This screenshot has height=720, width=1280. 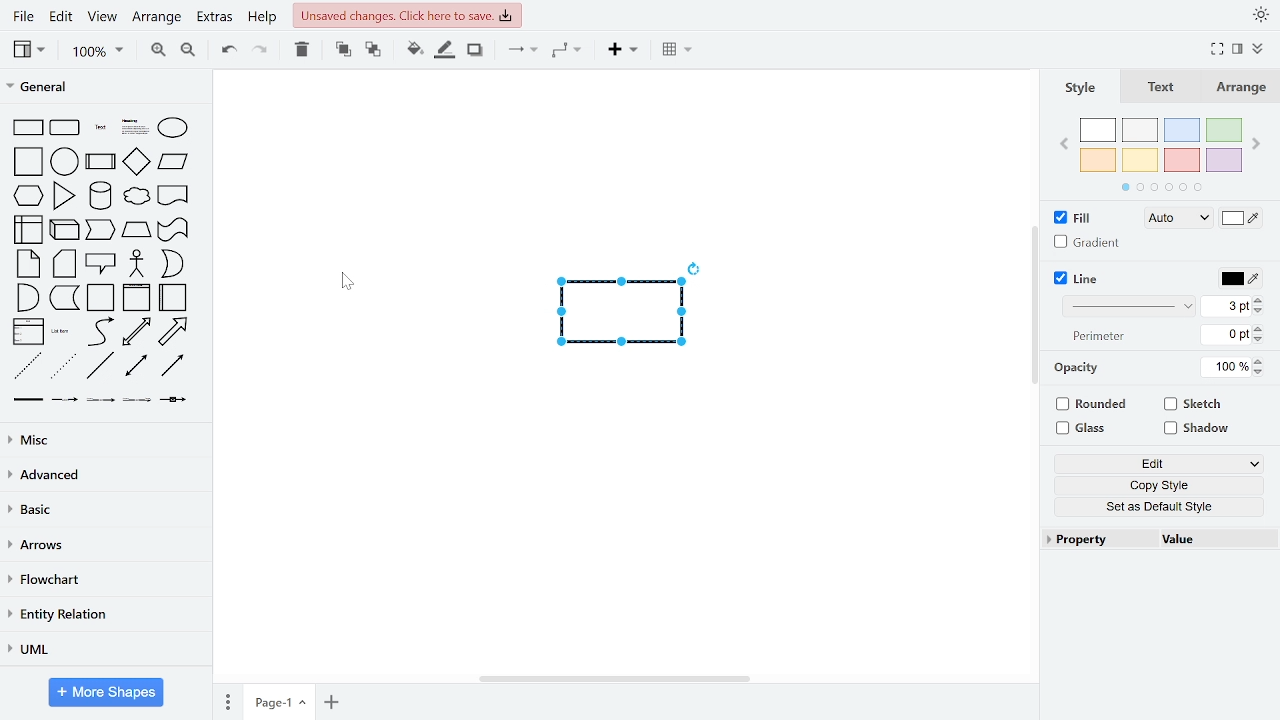 What do you see at coordinates (173, 366) in the screenshot?
I see `general shapes` at bounding box center [173, 366].